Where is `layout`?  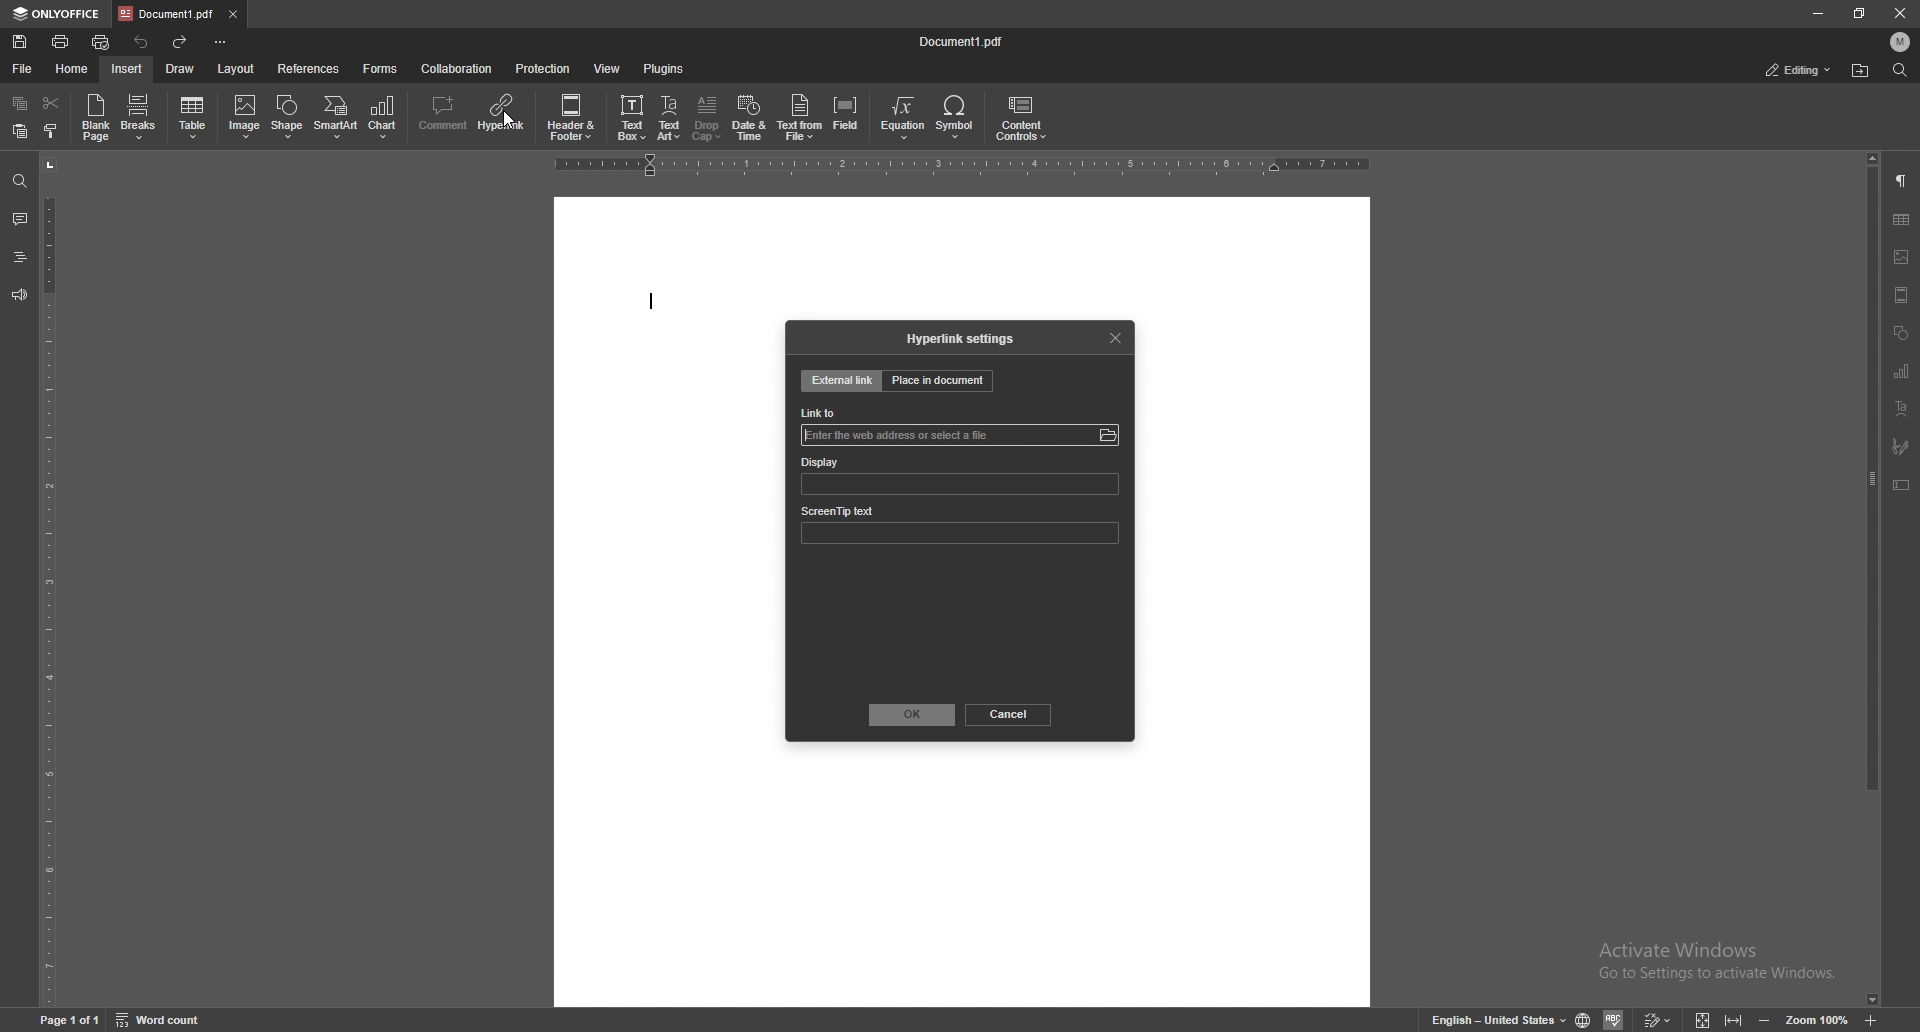
layout is located at coordinates (239, 68).